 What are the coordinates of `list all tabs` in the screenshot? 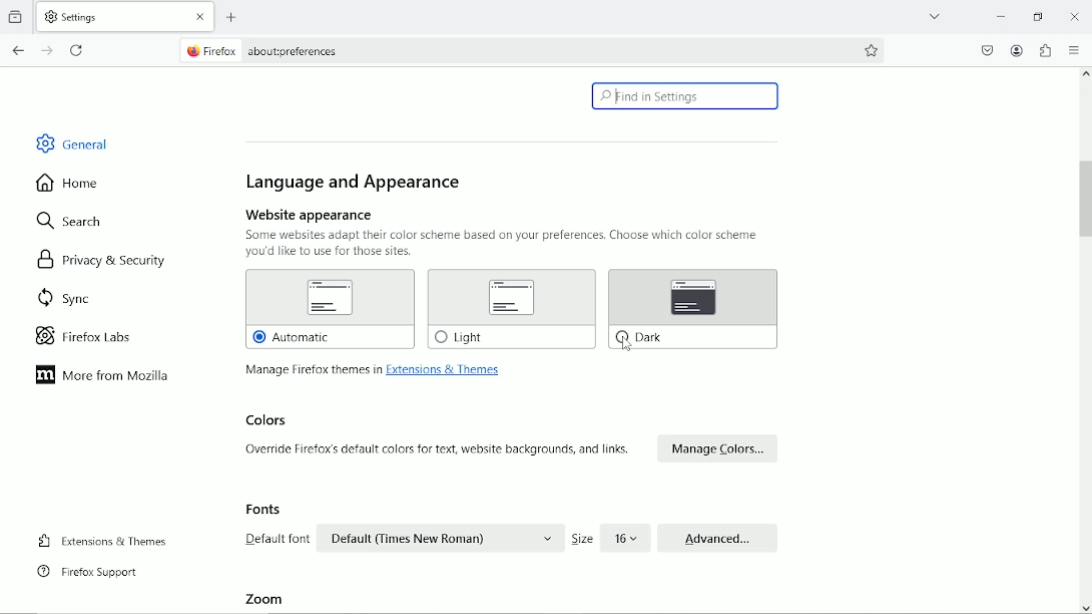 It's located at (934, 16).